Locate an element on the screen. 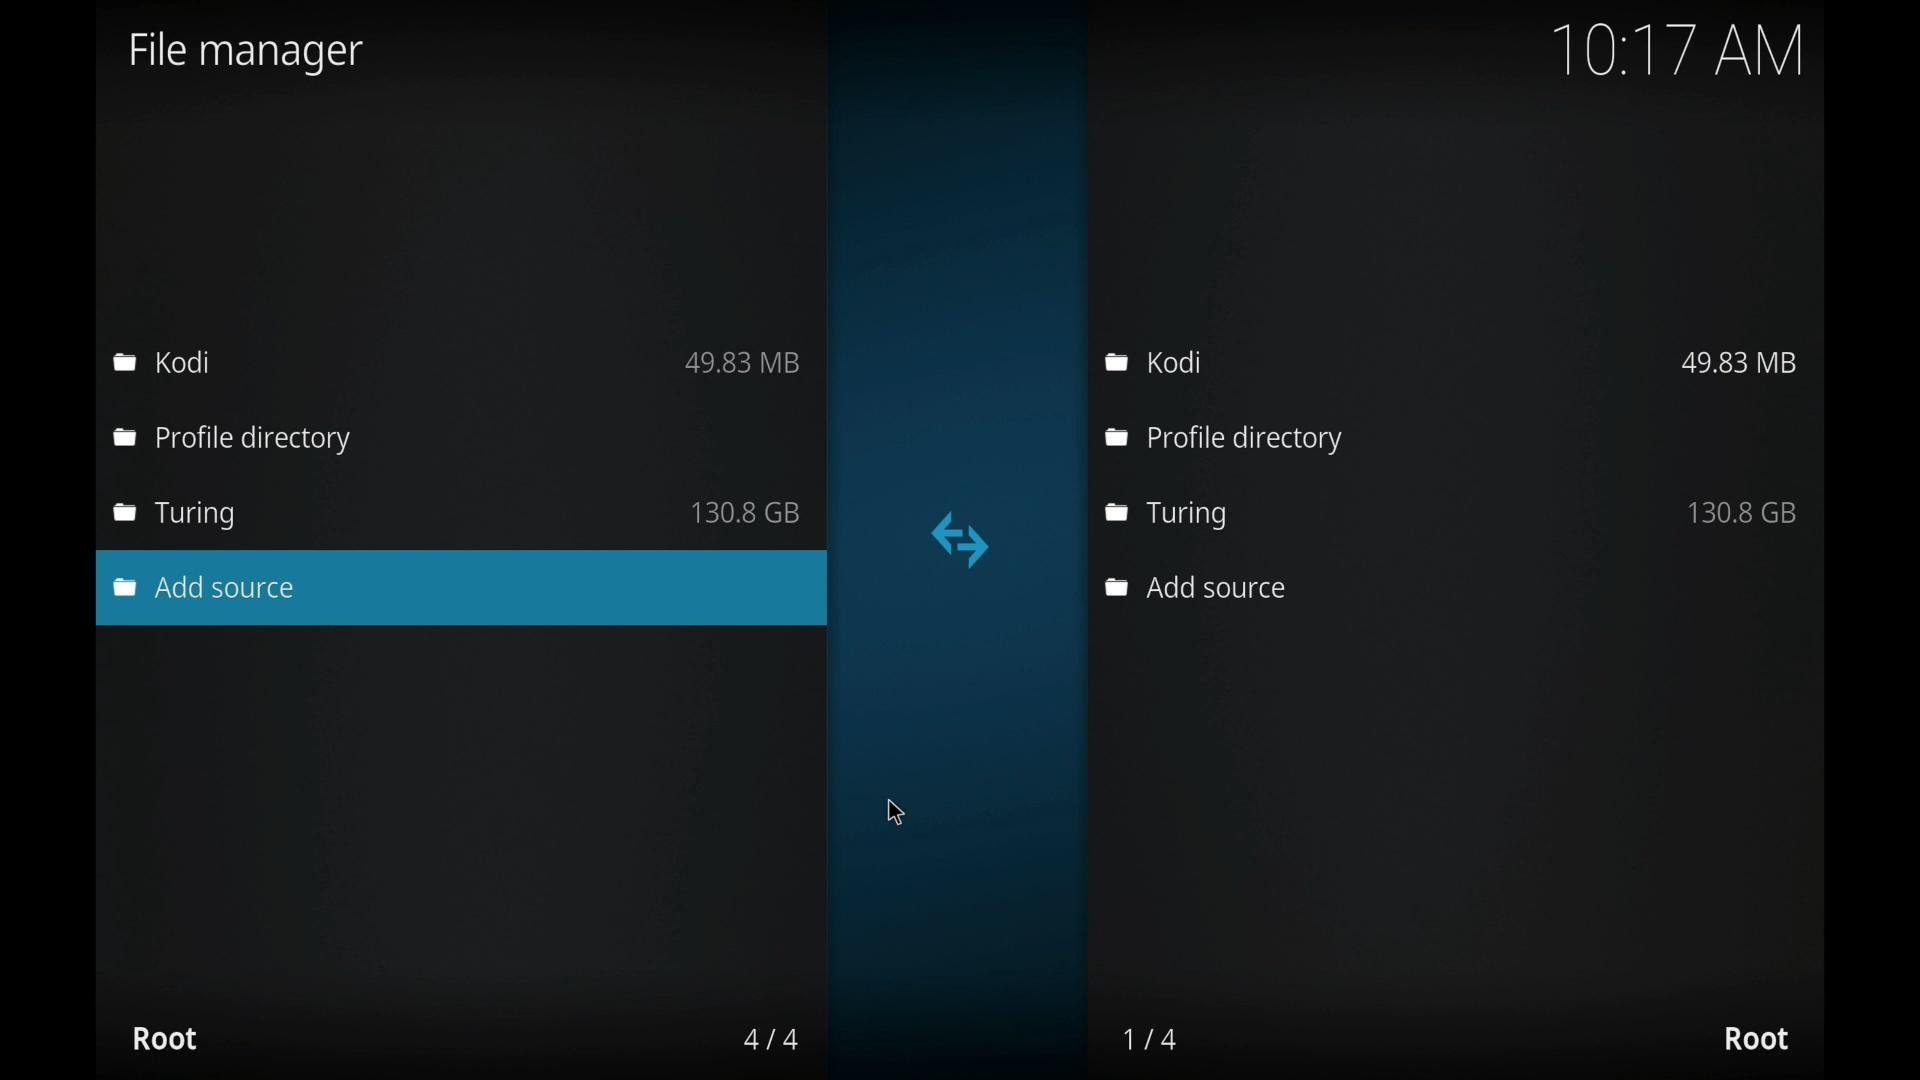 Image resolution: width=1920 pixels, height=1080 pixels. 3/3 is located at coordinates (769, 1039).